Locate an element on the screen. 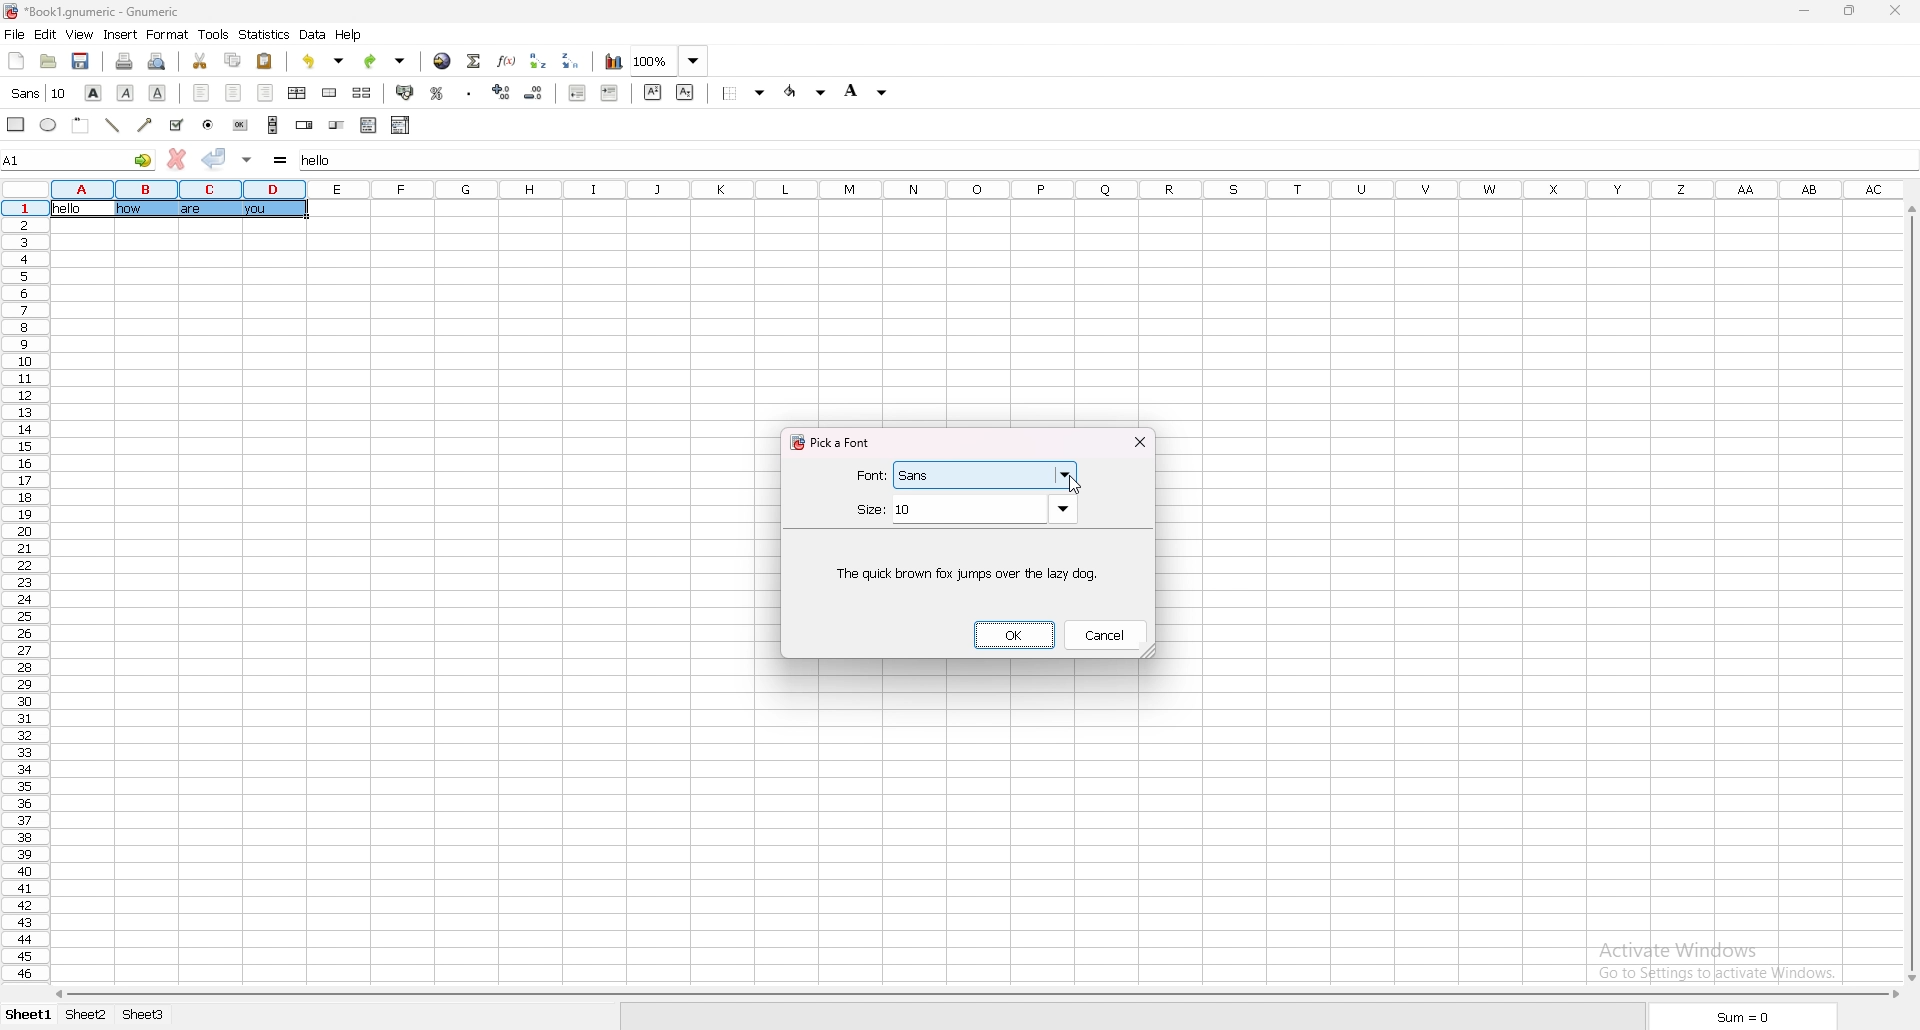  frame is located at coordinates (80, 125).